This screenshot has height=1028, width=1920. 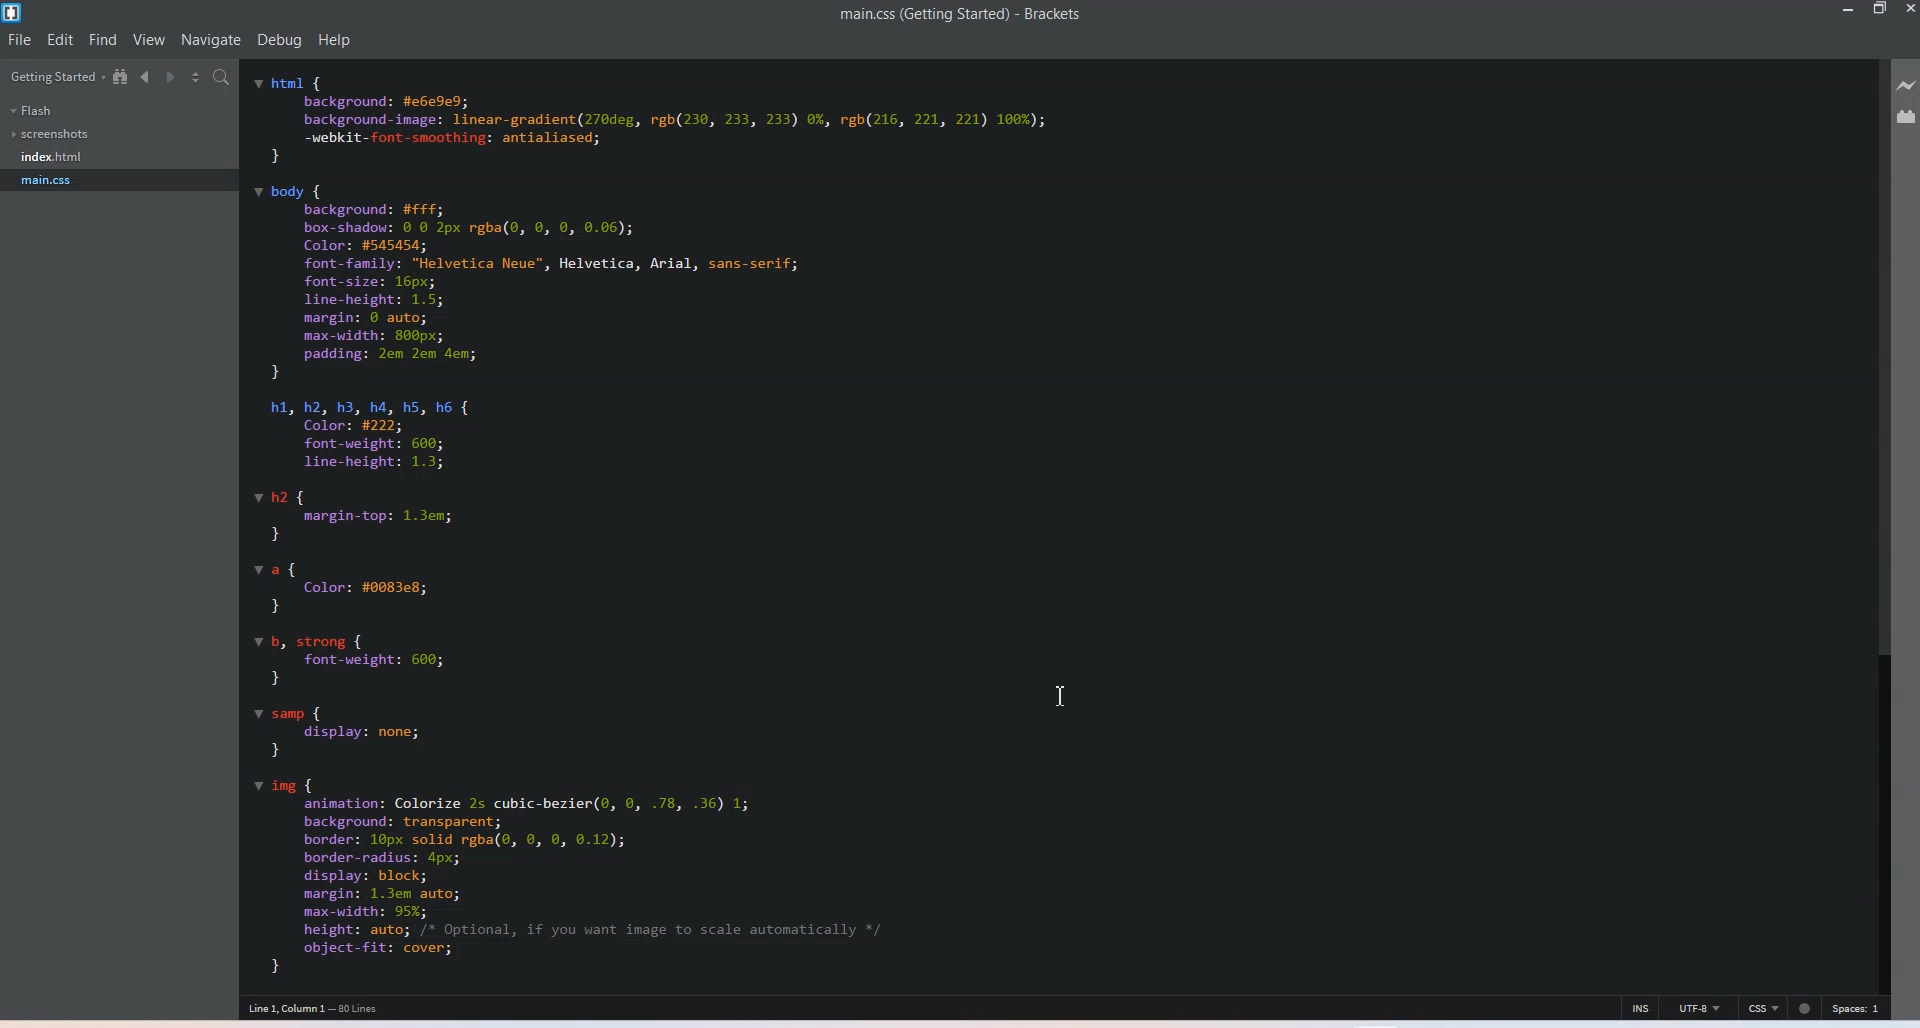 I want to click on Logo, so click(x=15, y=14).